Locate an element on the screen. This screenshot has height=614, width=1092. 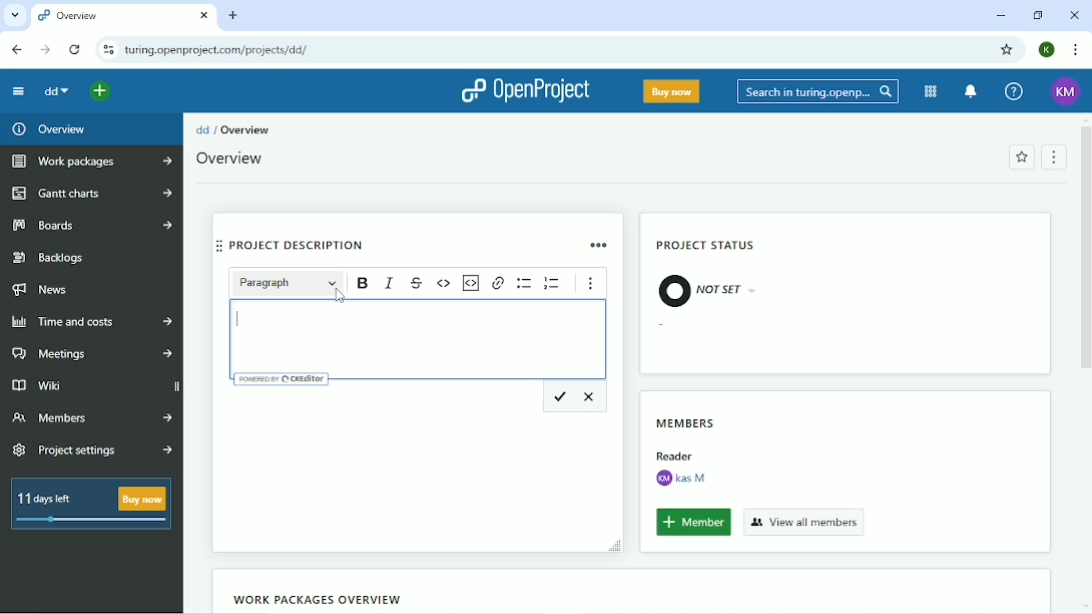
Numbered list is located at coordinates (554, 283).